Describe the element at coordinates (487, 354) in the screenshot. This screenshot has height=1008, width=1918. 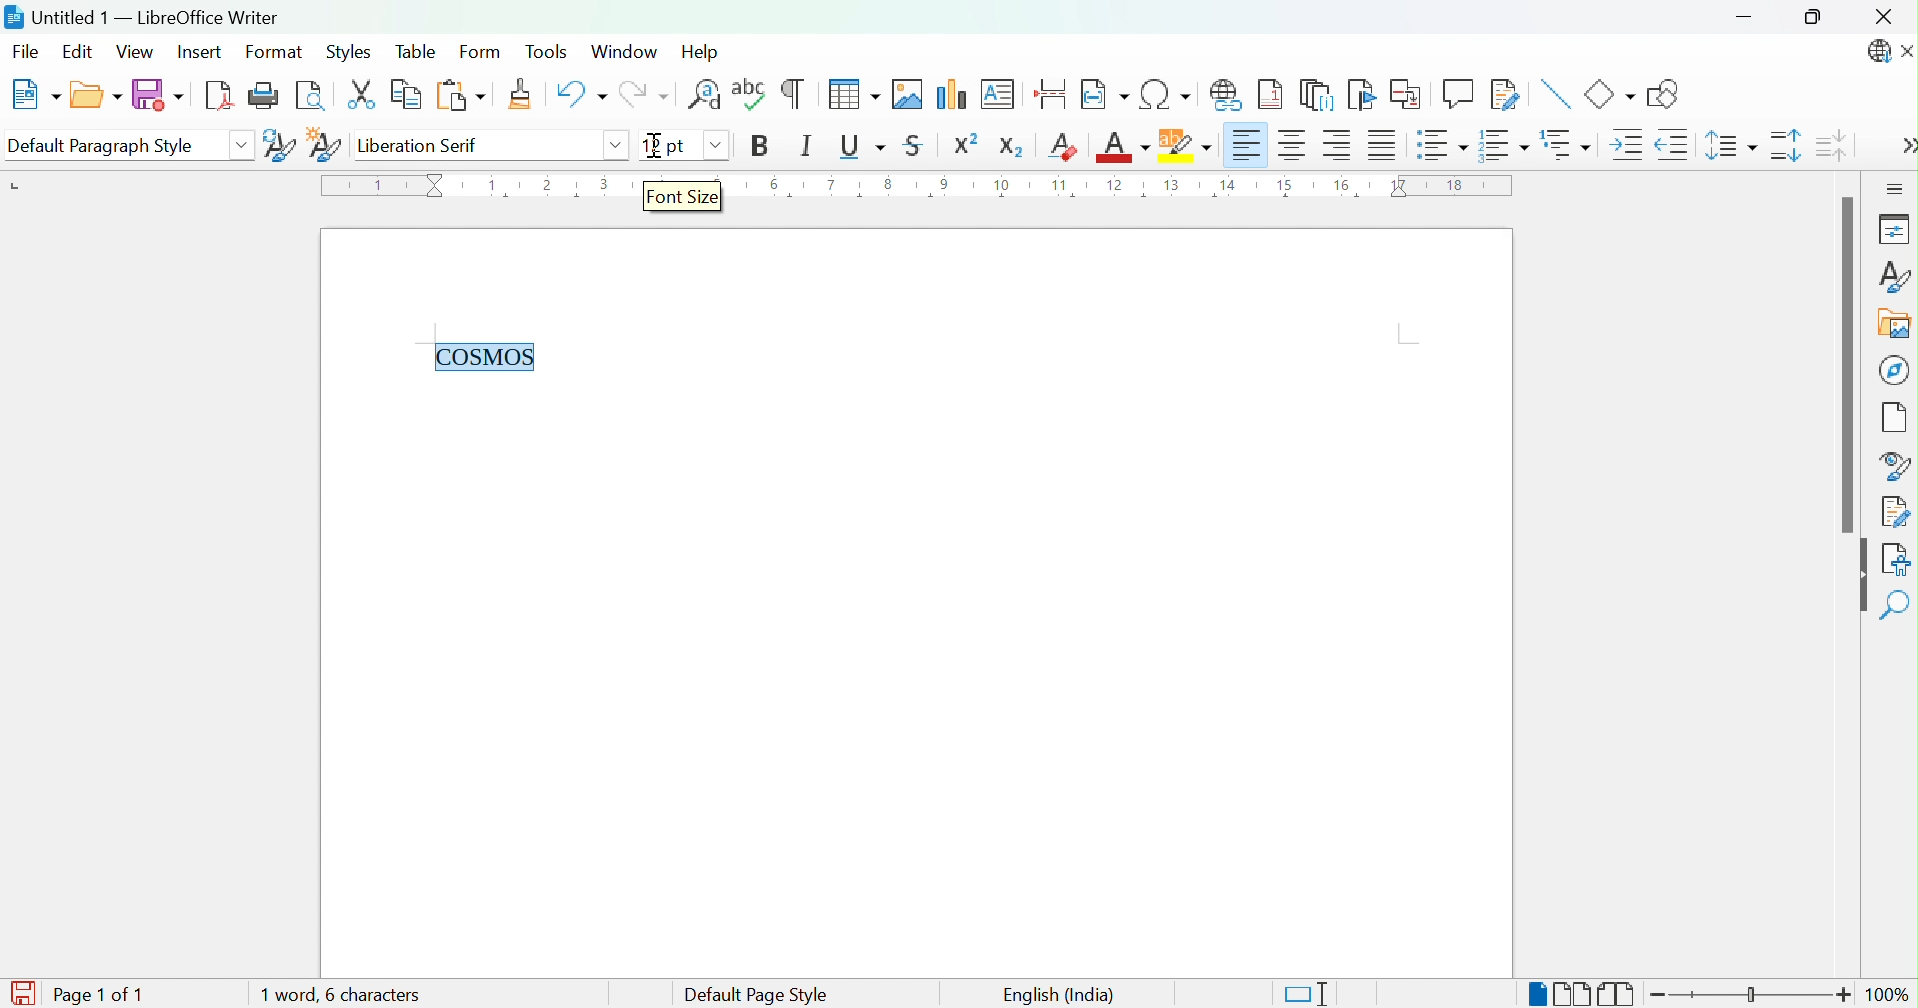
I see `COSMOS` at that location.